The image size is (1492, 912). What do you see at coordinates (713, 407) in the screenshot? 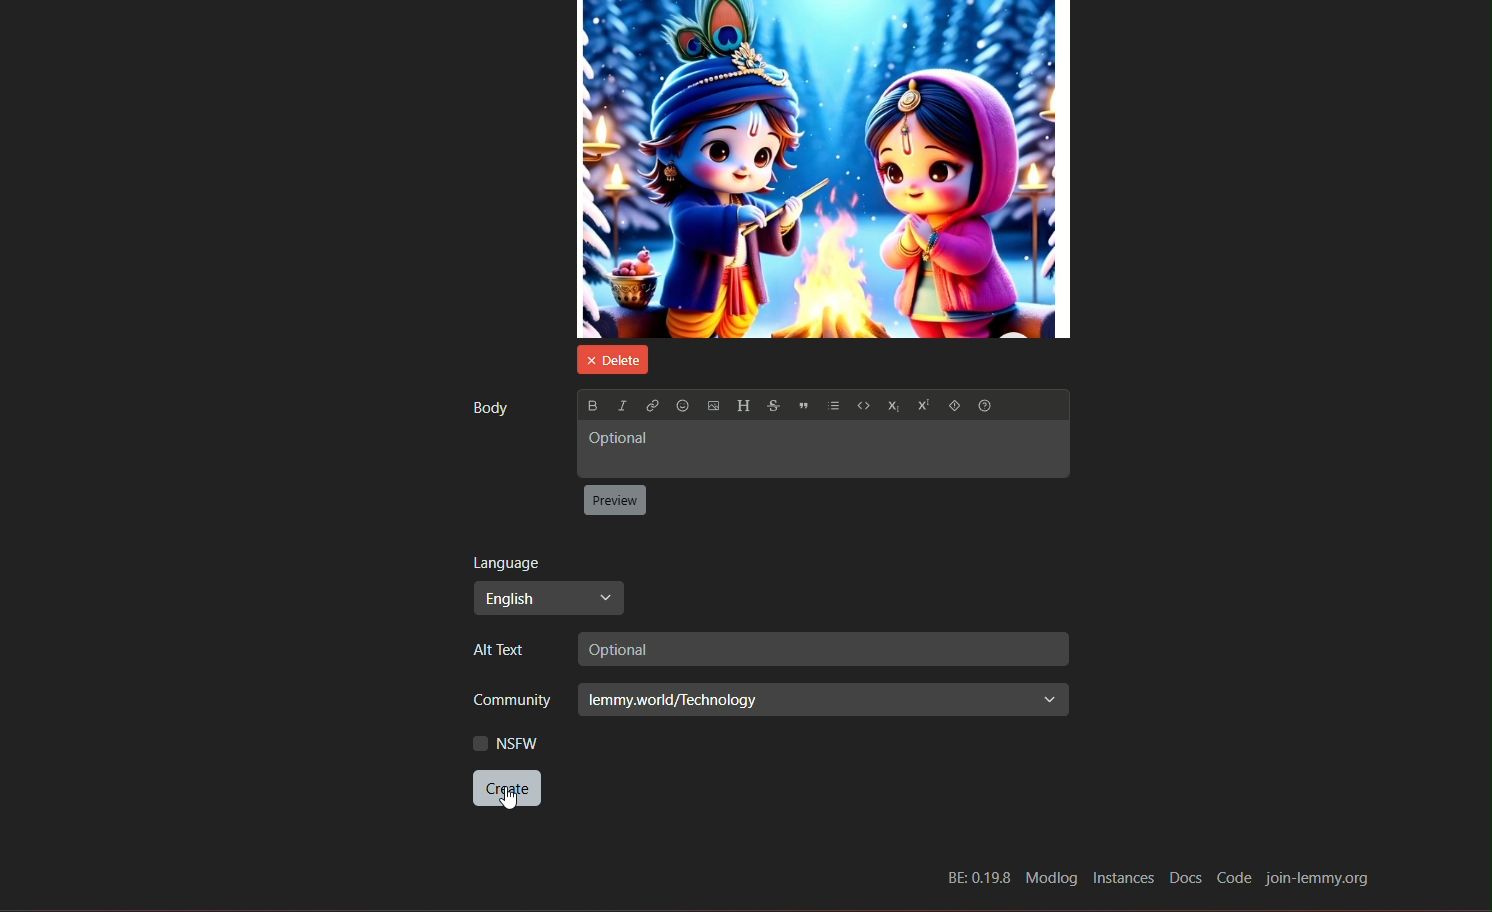
I see `upload image` at bounding box center [713, 407].